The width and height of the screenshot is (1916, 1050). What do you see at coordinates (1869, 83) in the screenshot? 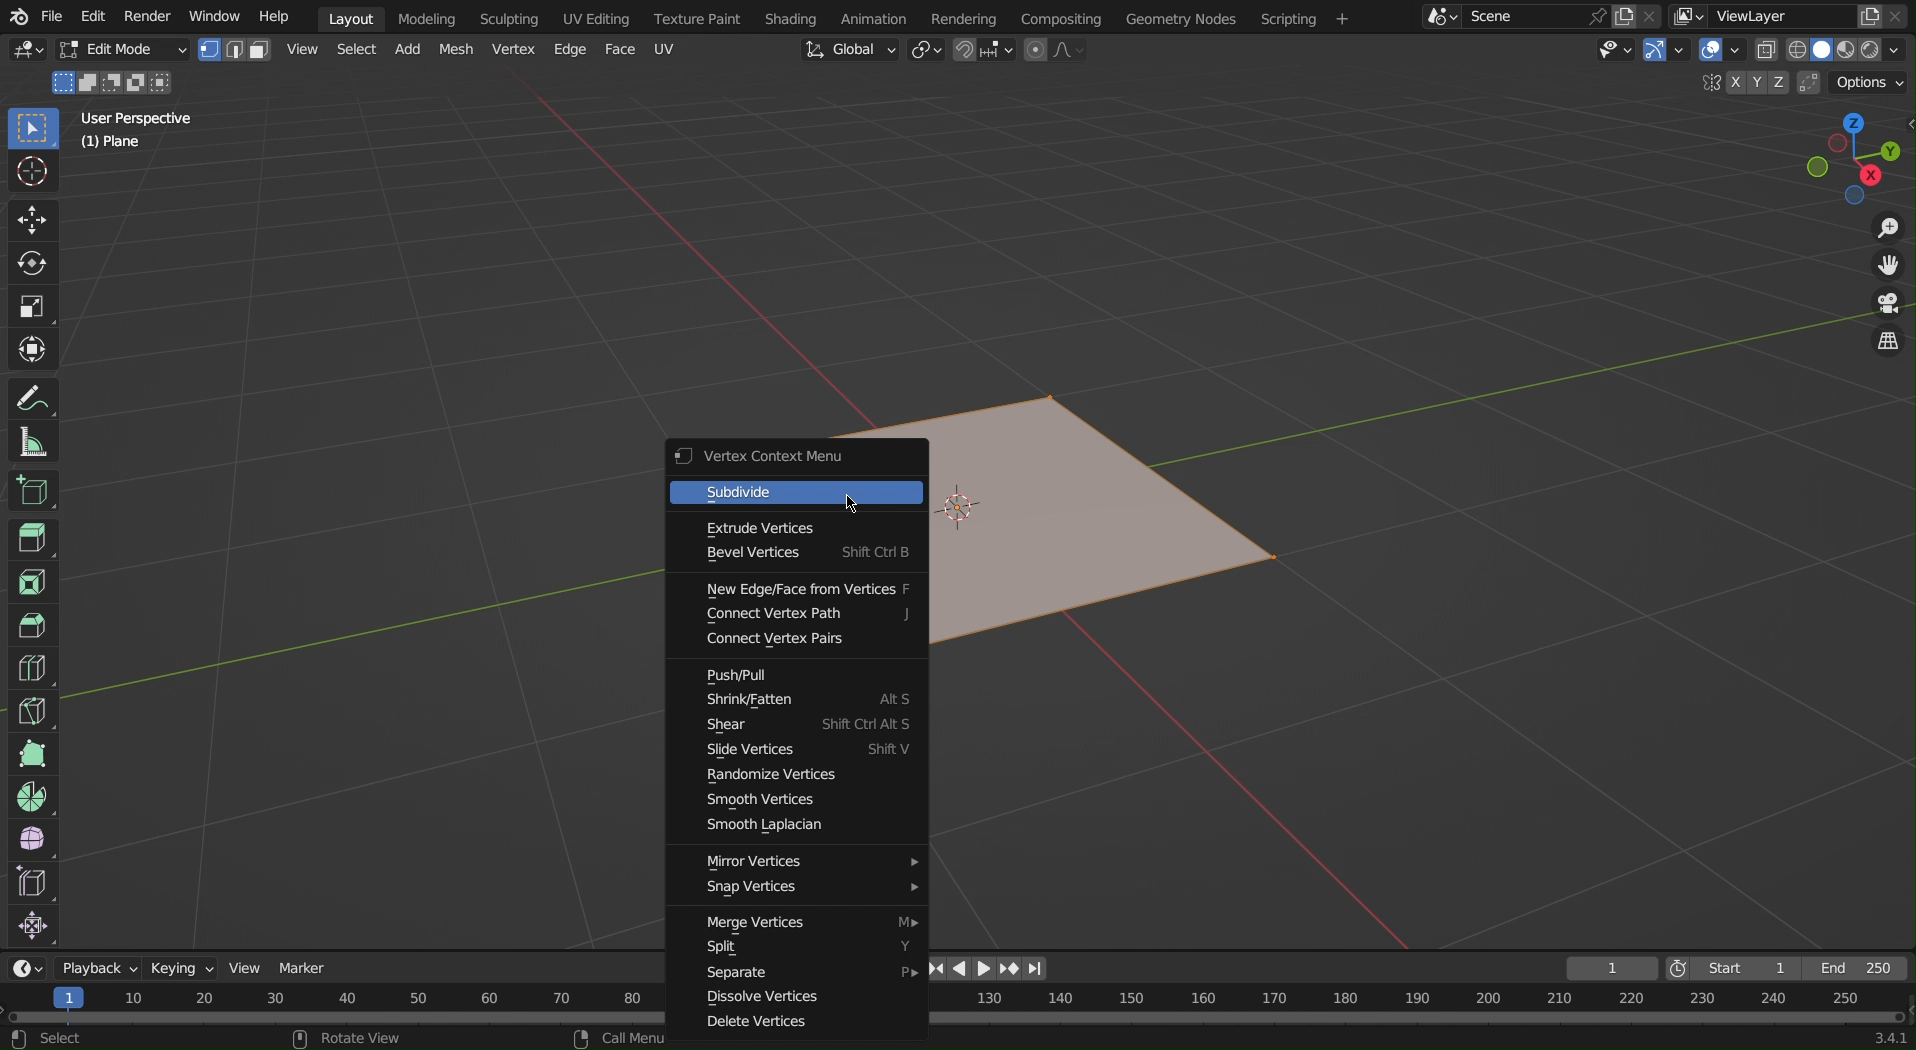
I see `Options` at bounding box center [1869, 83].